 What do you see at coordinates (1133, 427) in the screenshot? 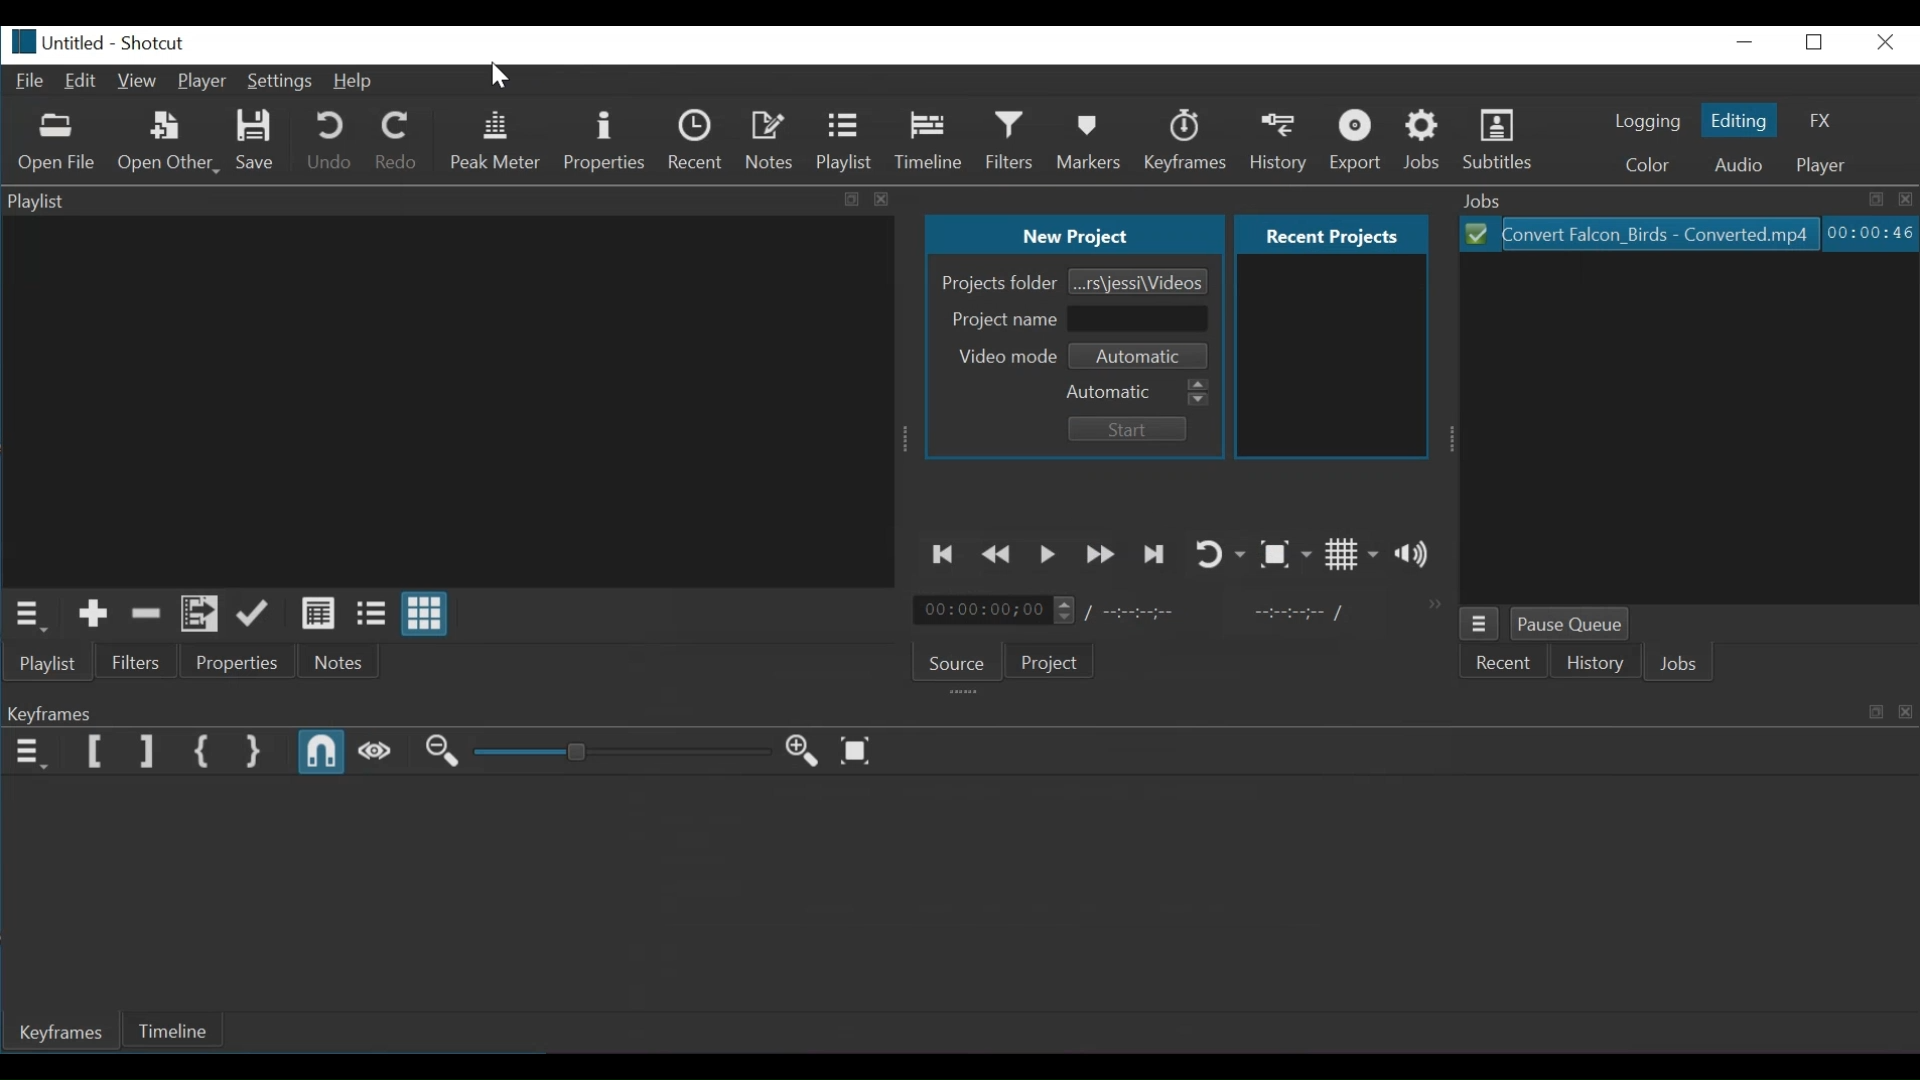
I see `Start` at bounding box center [1133, 427].